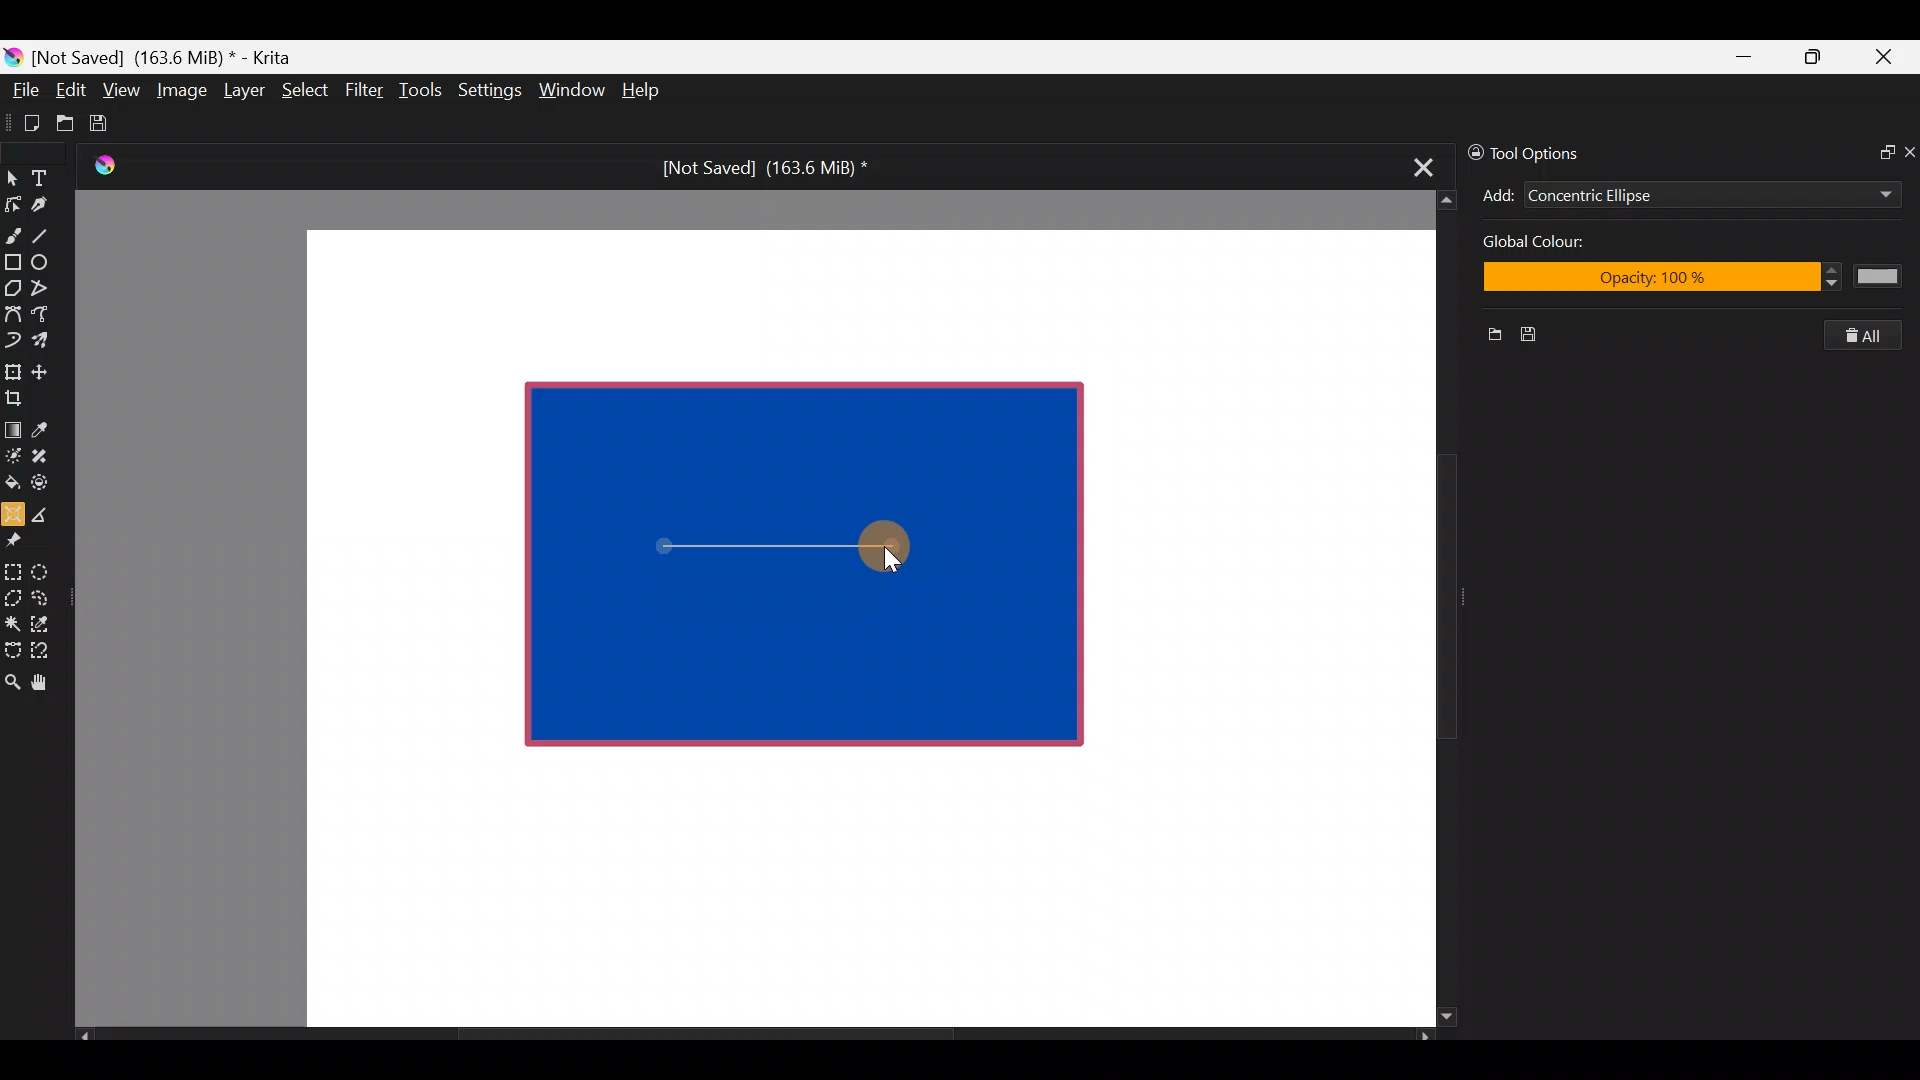 The width and height of the screenshot is (1920, 1080). I want to click on Calligraphy, so click(54, 208).